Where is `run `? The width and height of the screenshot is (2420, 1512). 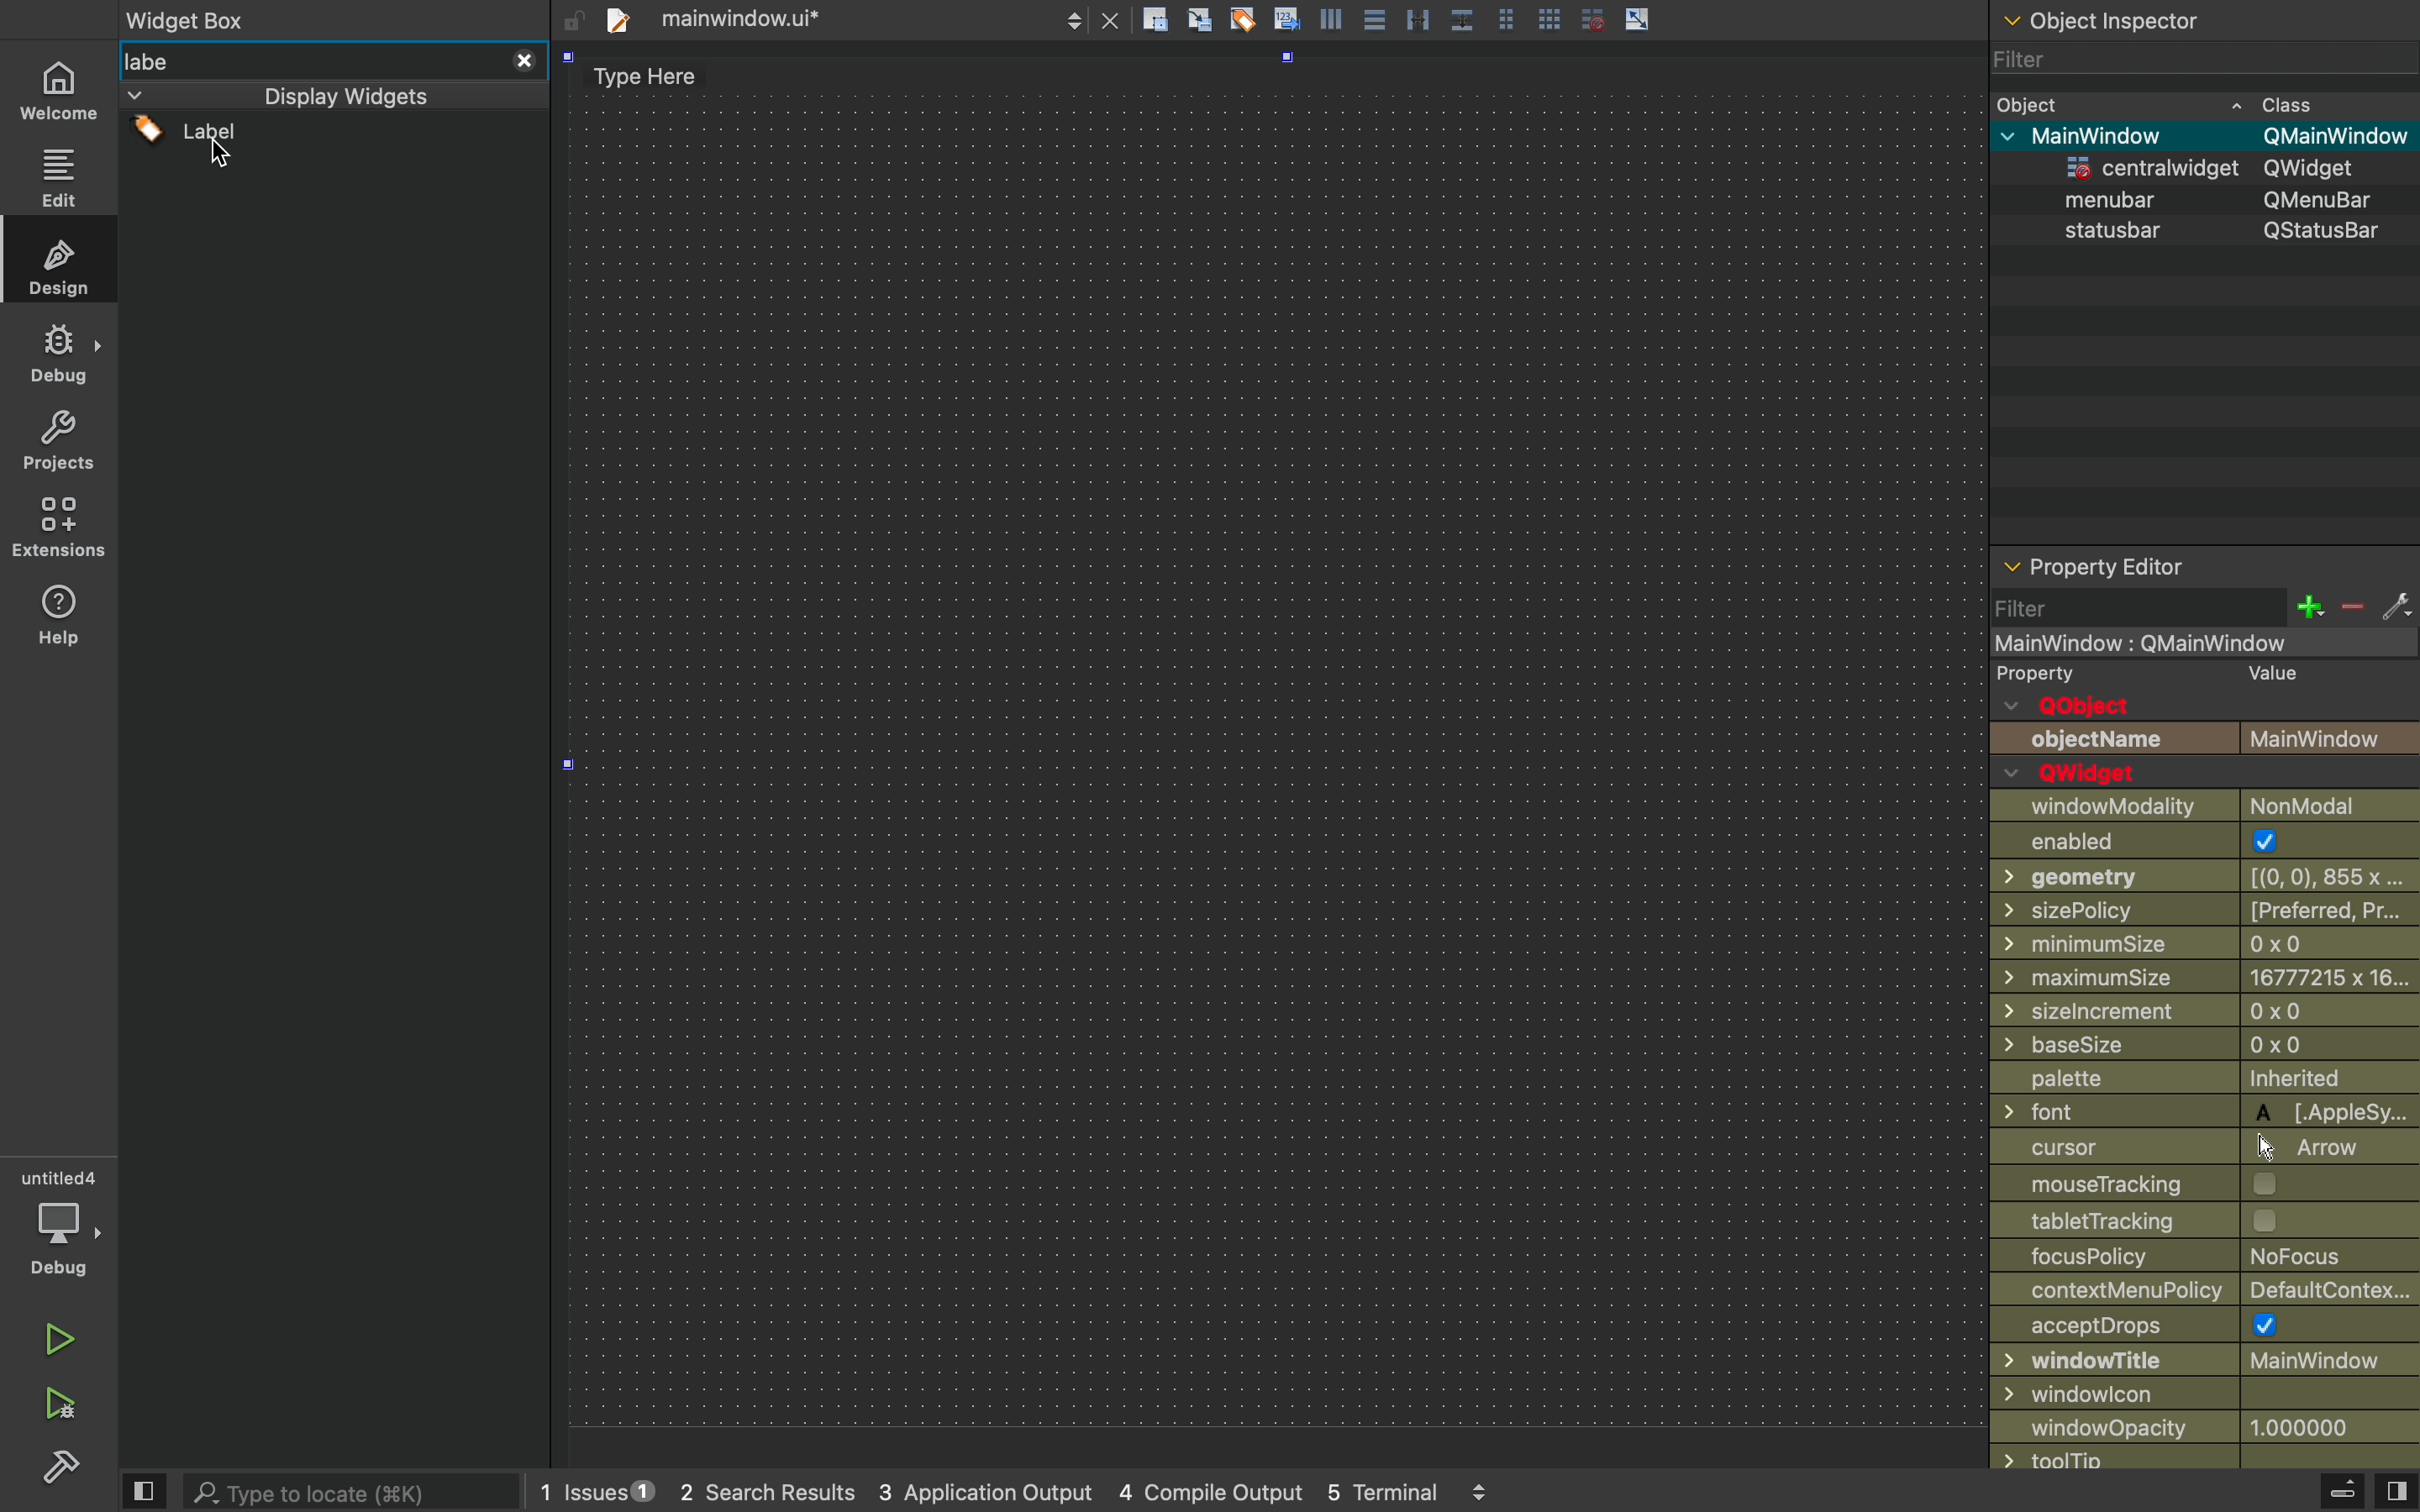 run  is located at coordinates (54, 1336).